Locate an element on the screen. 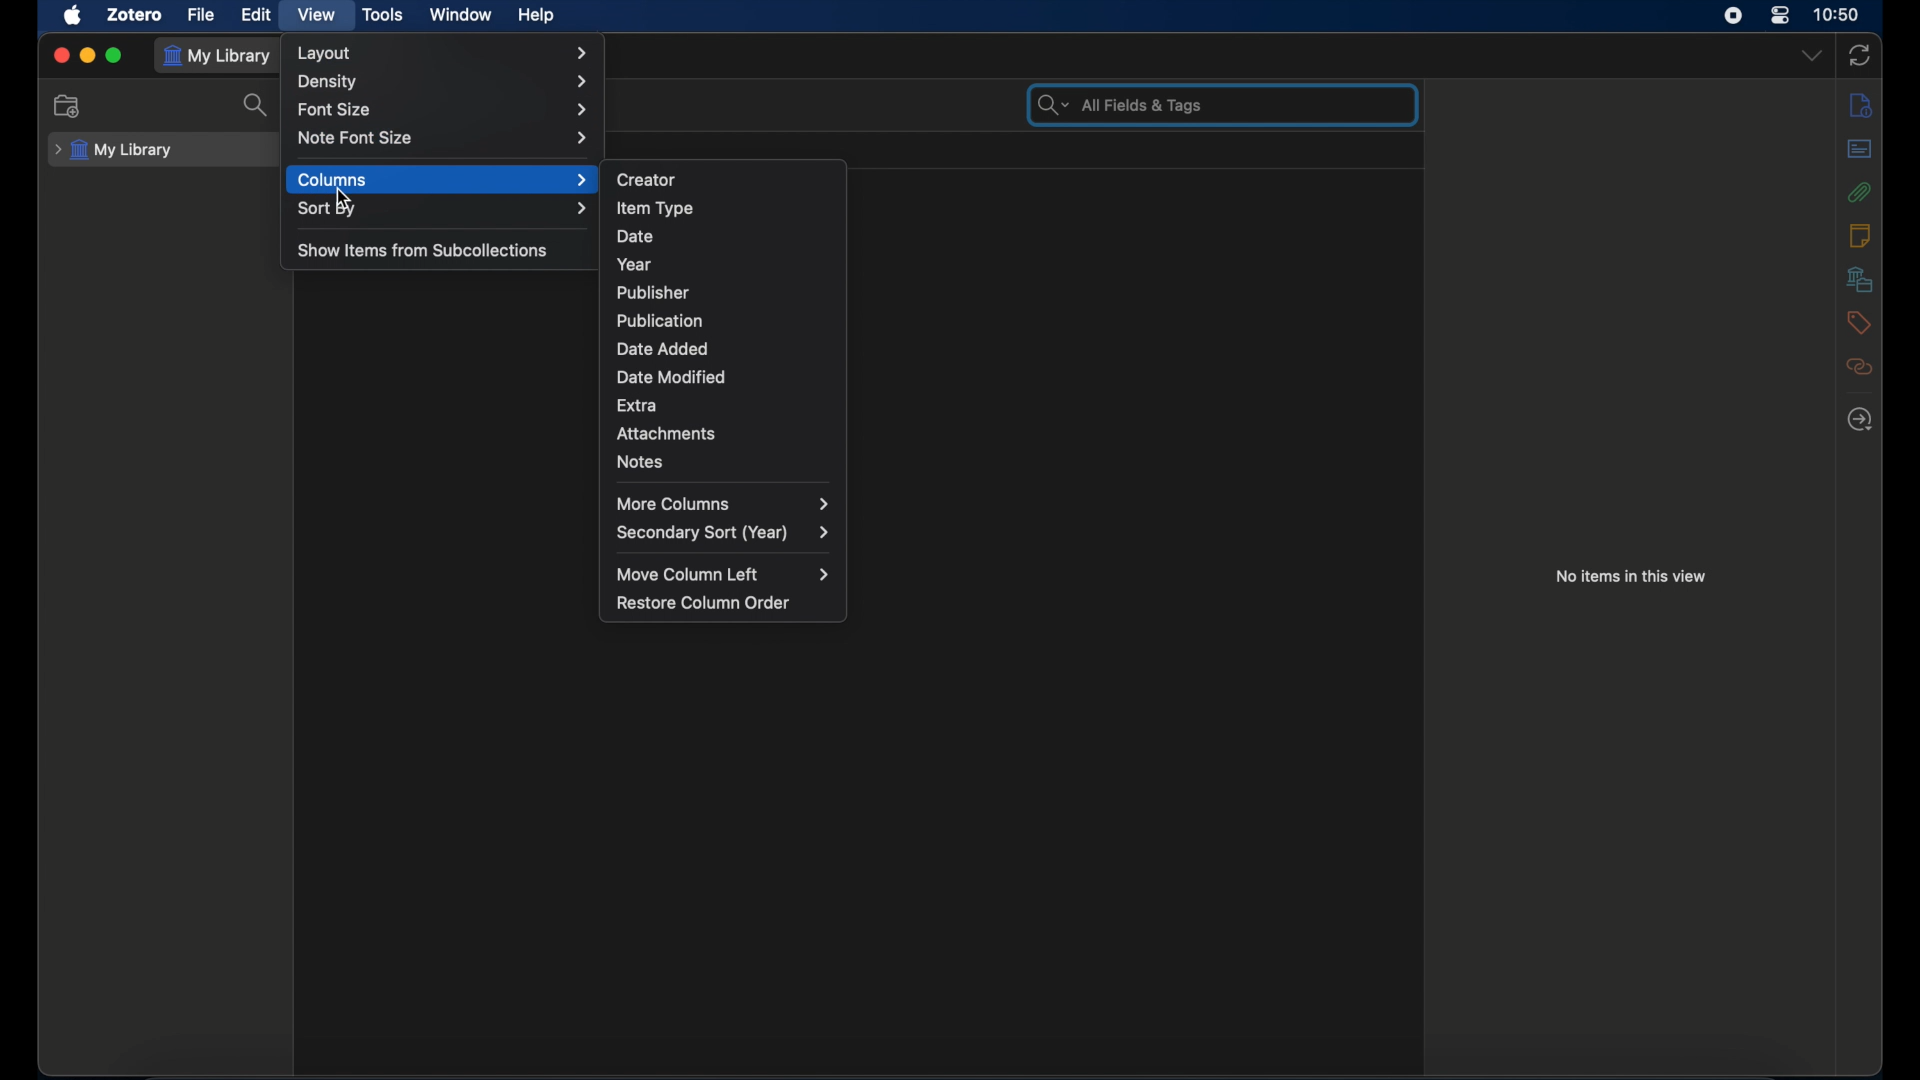 Image resolution: width=1920 pixels, height=1080 pixels. attachments is located at coordinates (1860, 192).